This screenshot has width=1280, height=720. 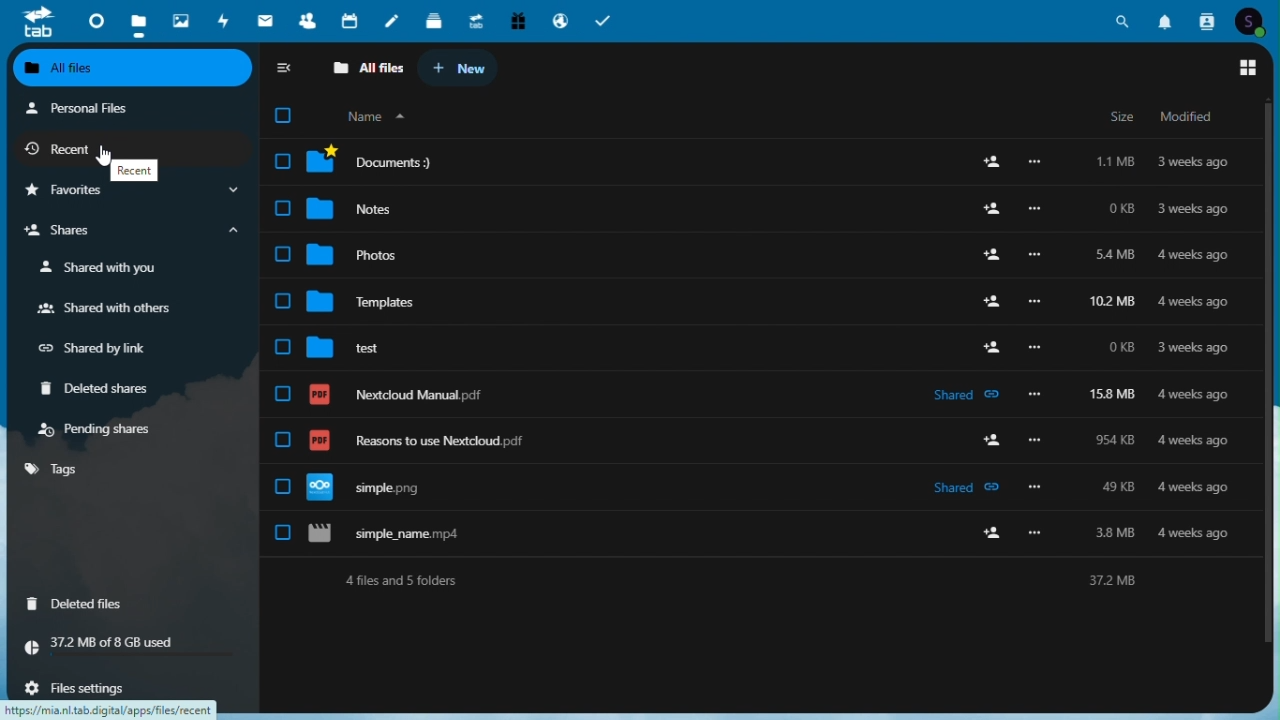 What do you see at coordinates (602, 21) in the screenshot?
I see `Tasks` at bounding box center [602, 21].